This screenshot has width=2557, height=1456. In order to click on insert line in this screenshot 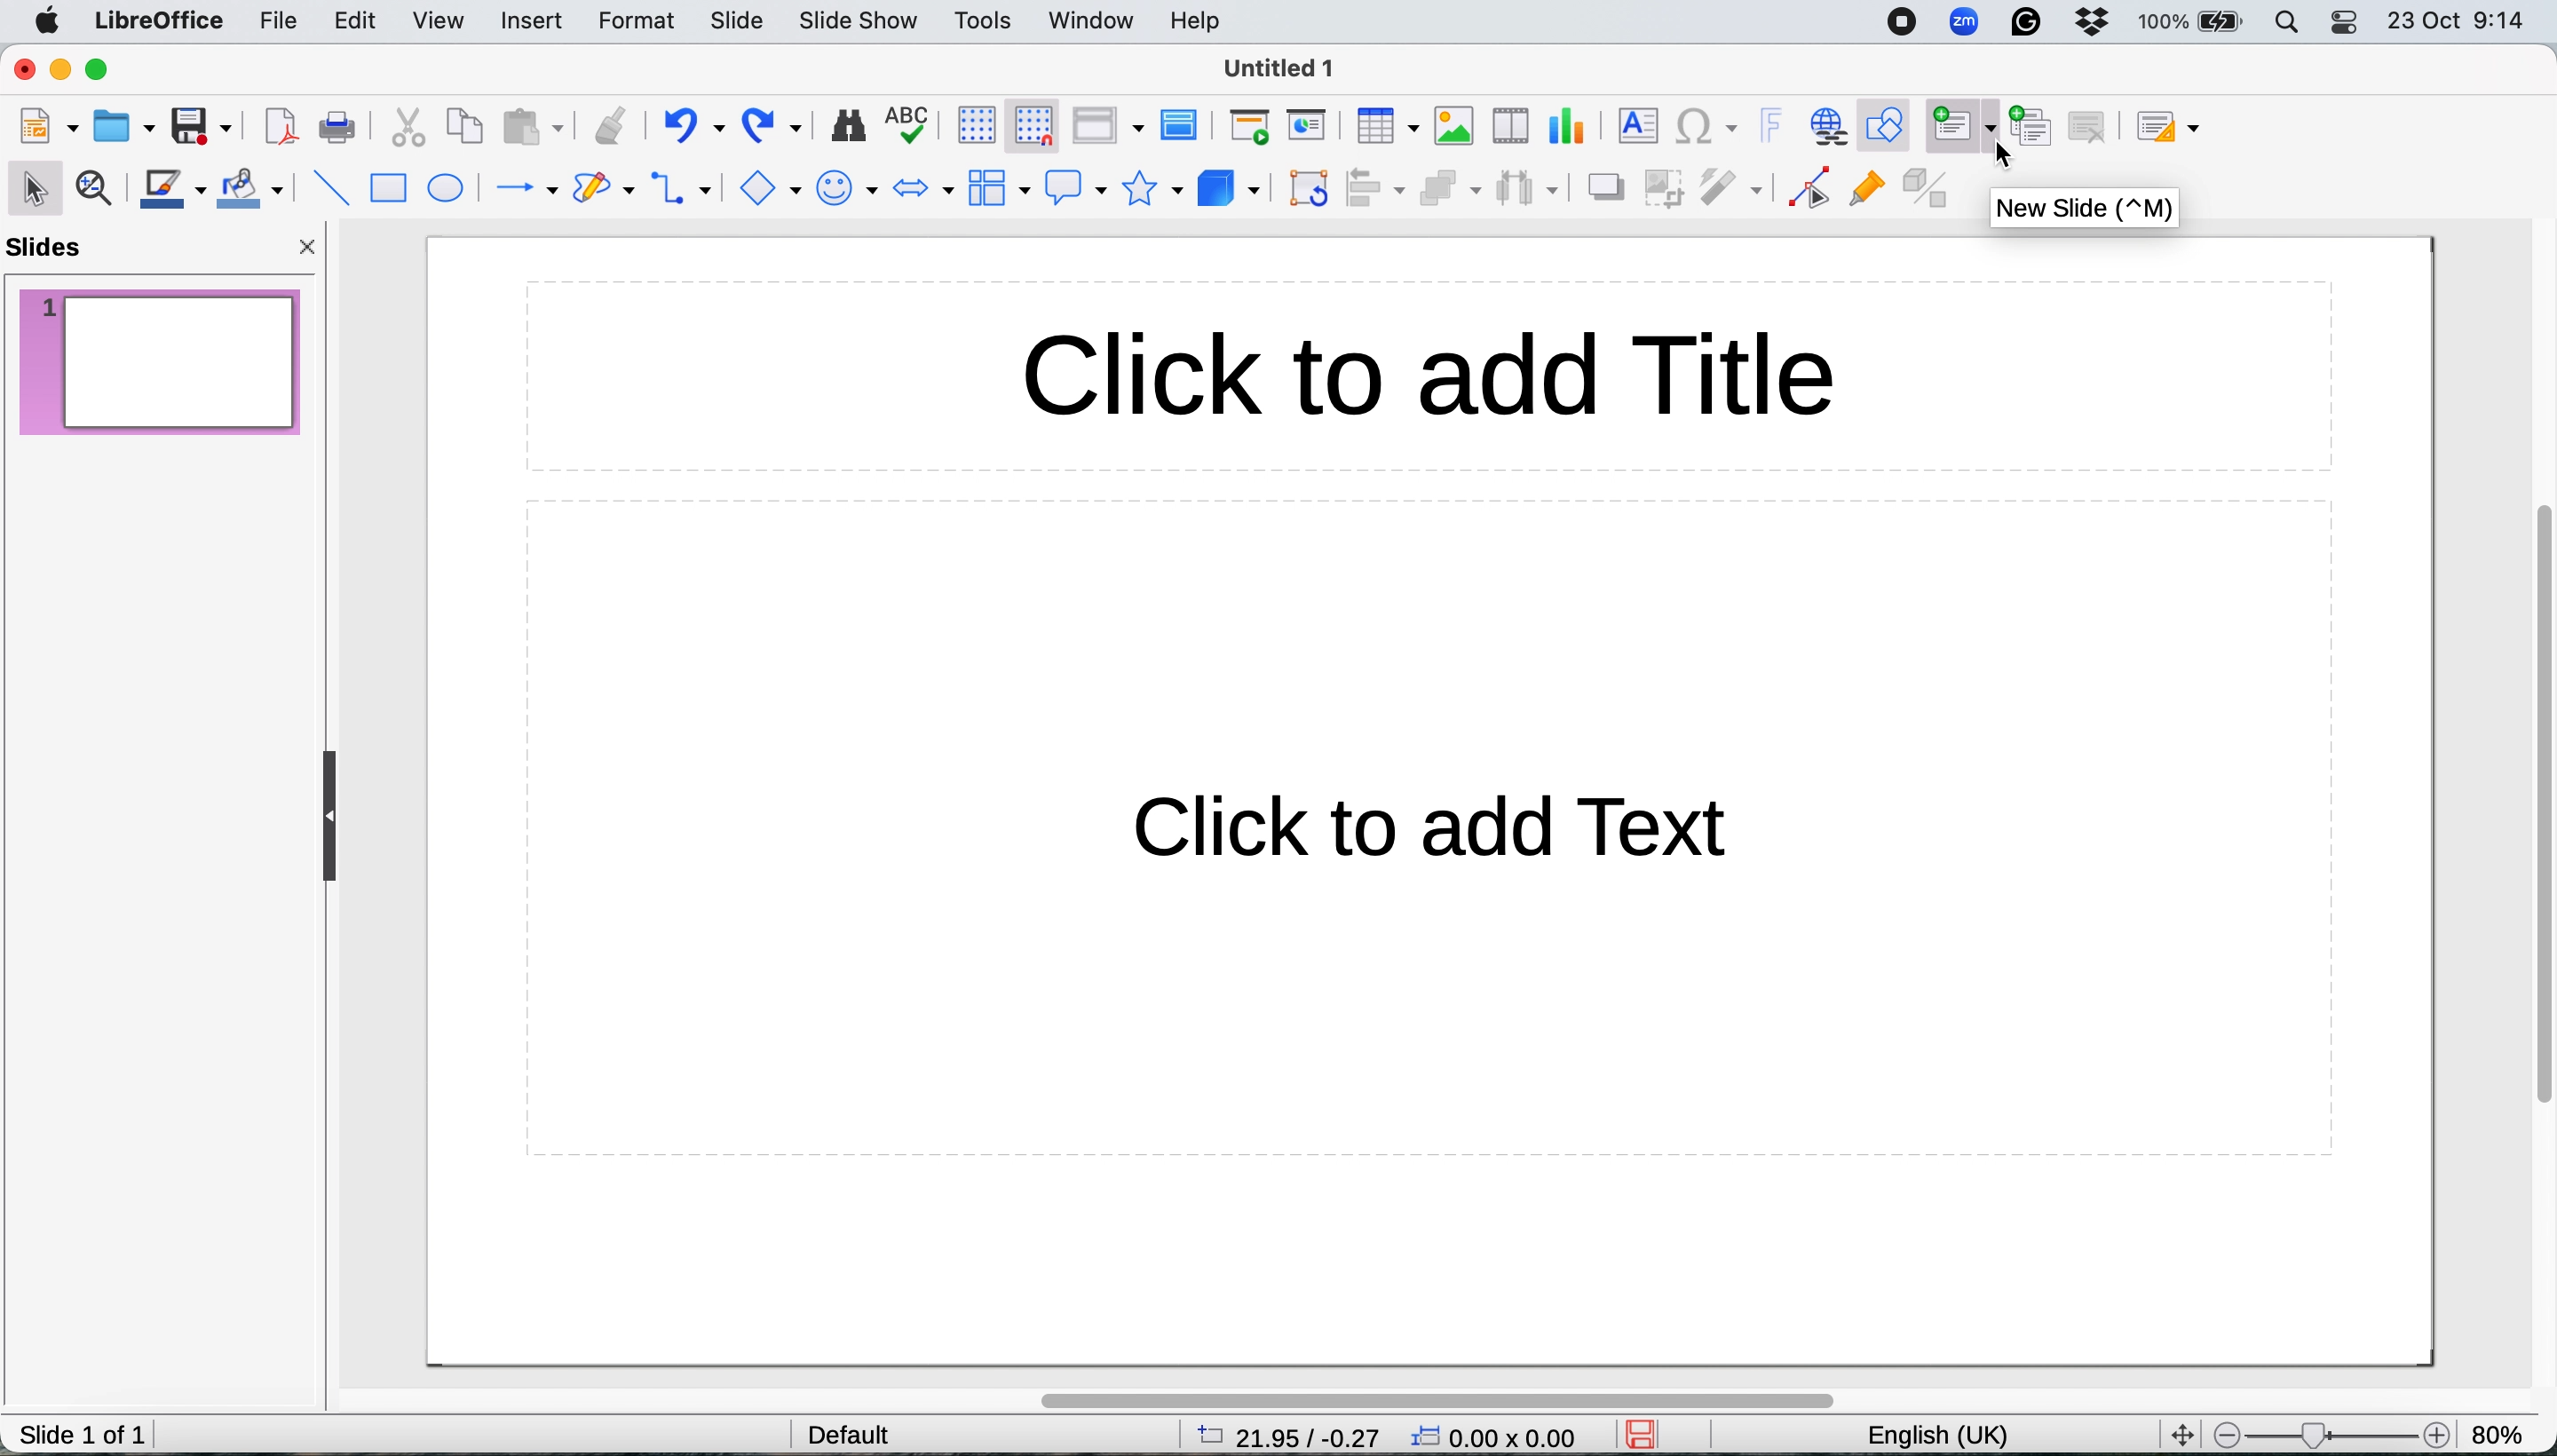, I will do `click(327, 186)`.